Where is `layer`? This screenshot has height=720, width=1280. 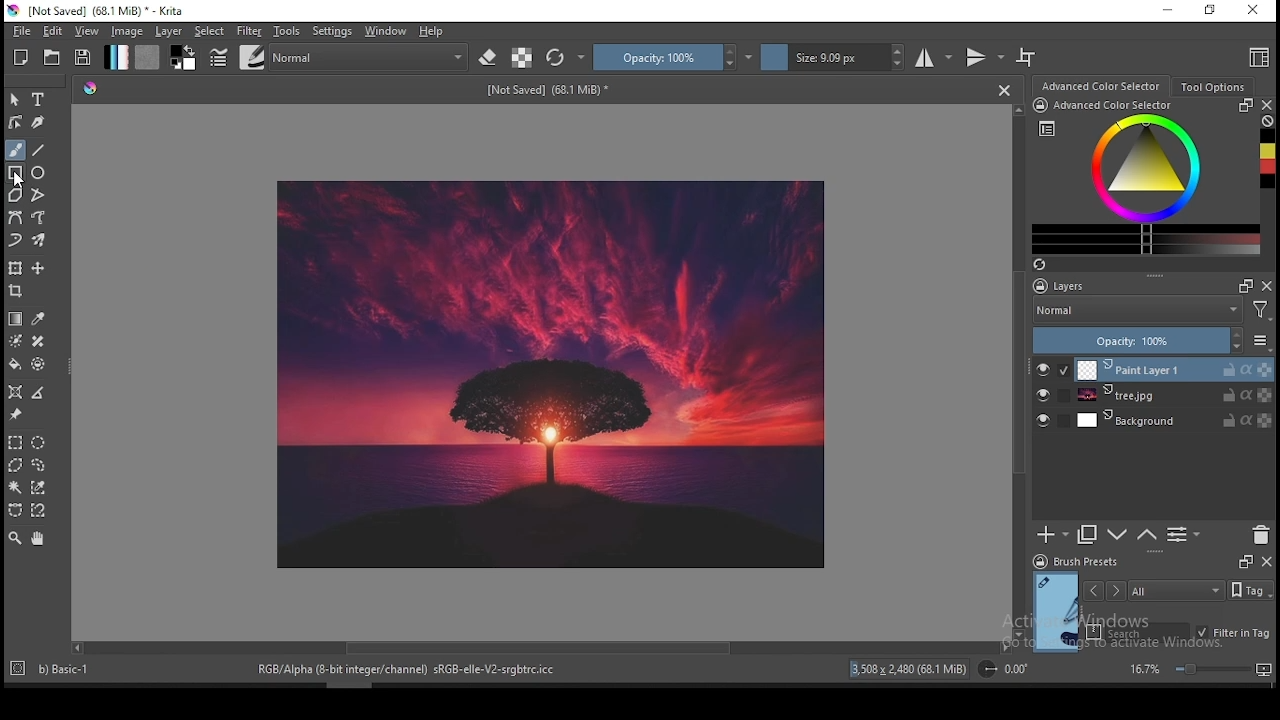 layer is located at coordinates (1173, 396).